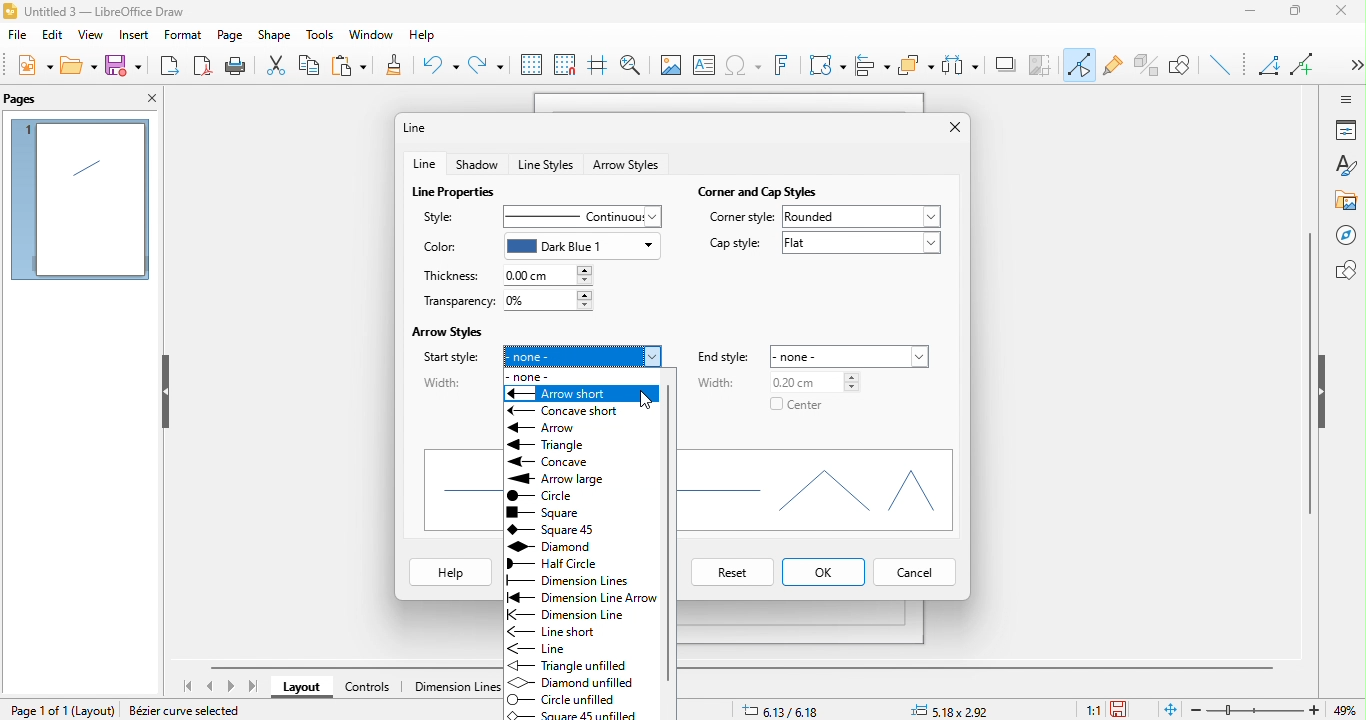  What do you see at coordinates (1187, 67) in the screenshot?
I see `show the draw function` at bounding box center [1187, 67].